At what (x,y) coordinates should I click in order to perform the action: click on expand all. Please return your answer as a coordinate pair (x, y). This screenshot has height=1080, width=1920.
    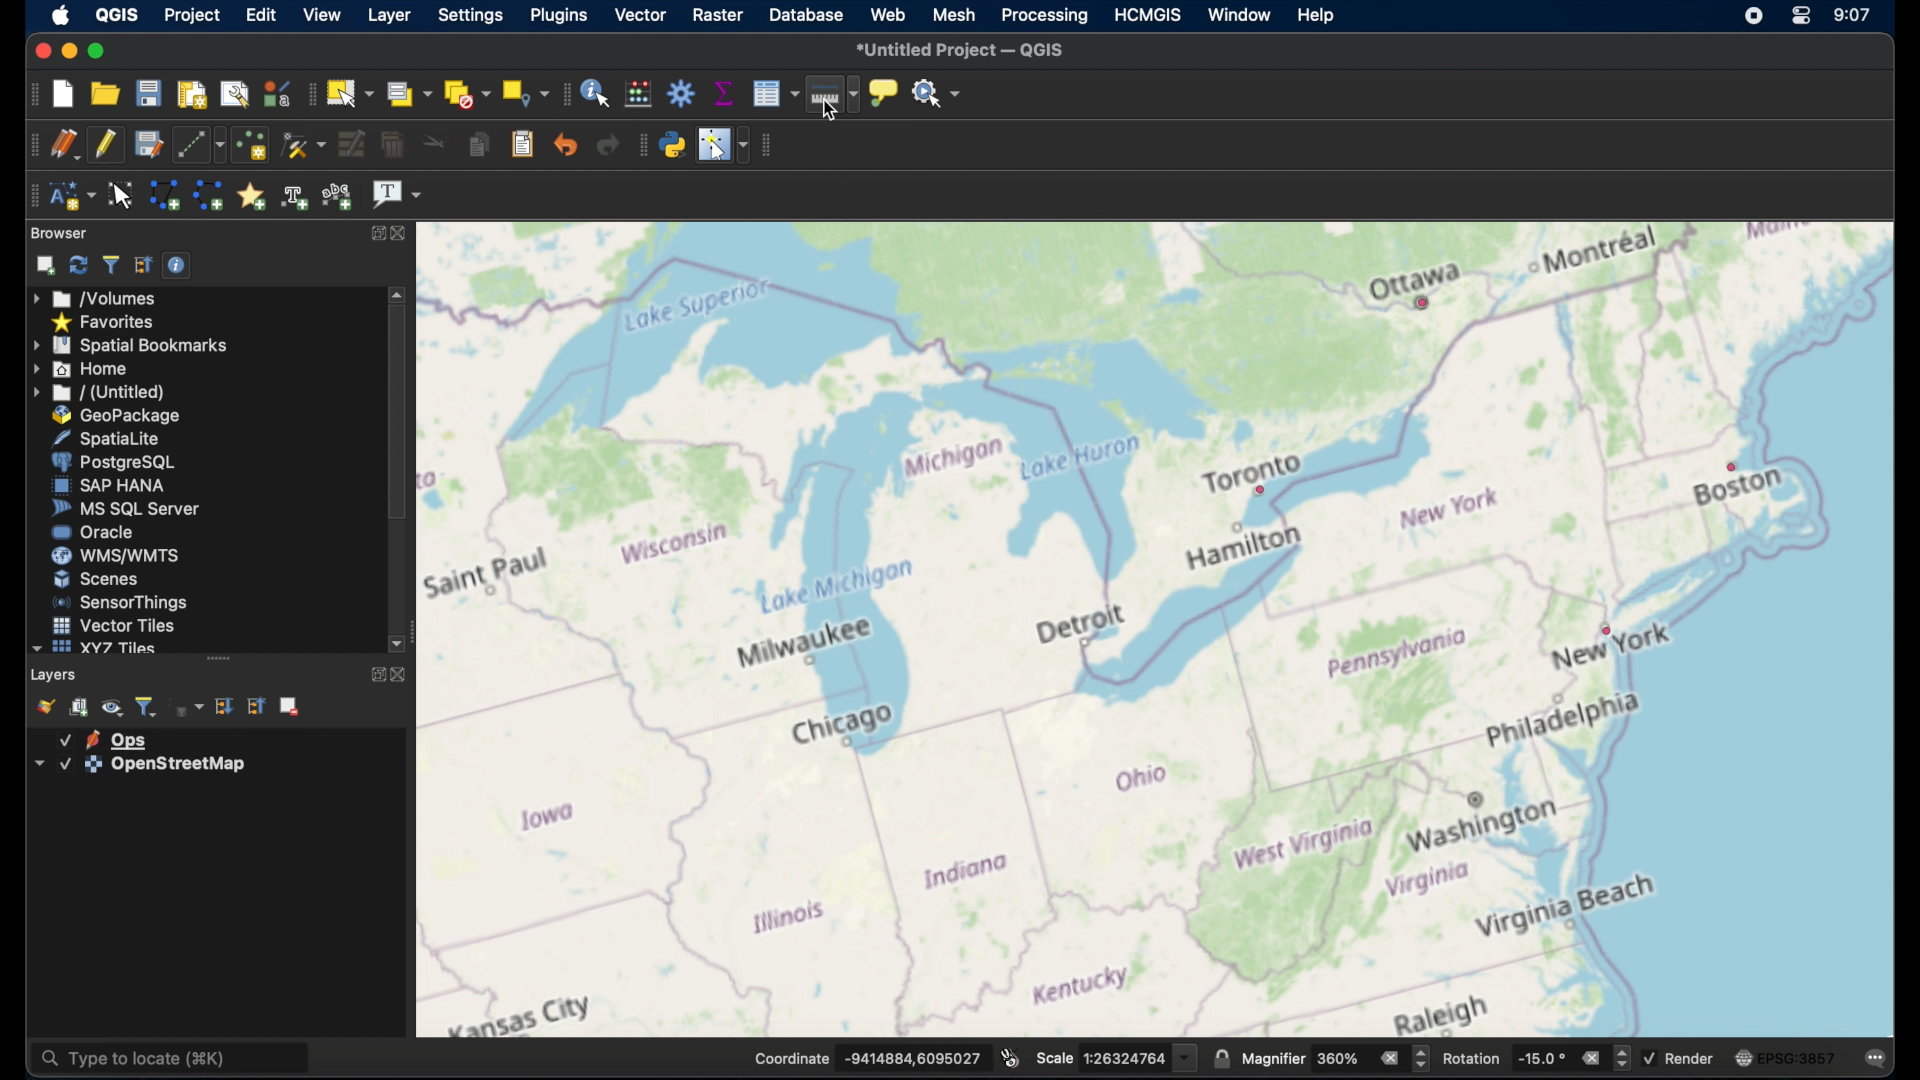
    Looking at the image, I should click on (225, 706).